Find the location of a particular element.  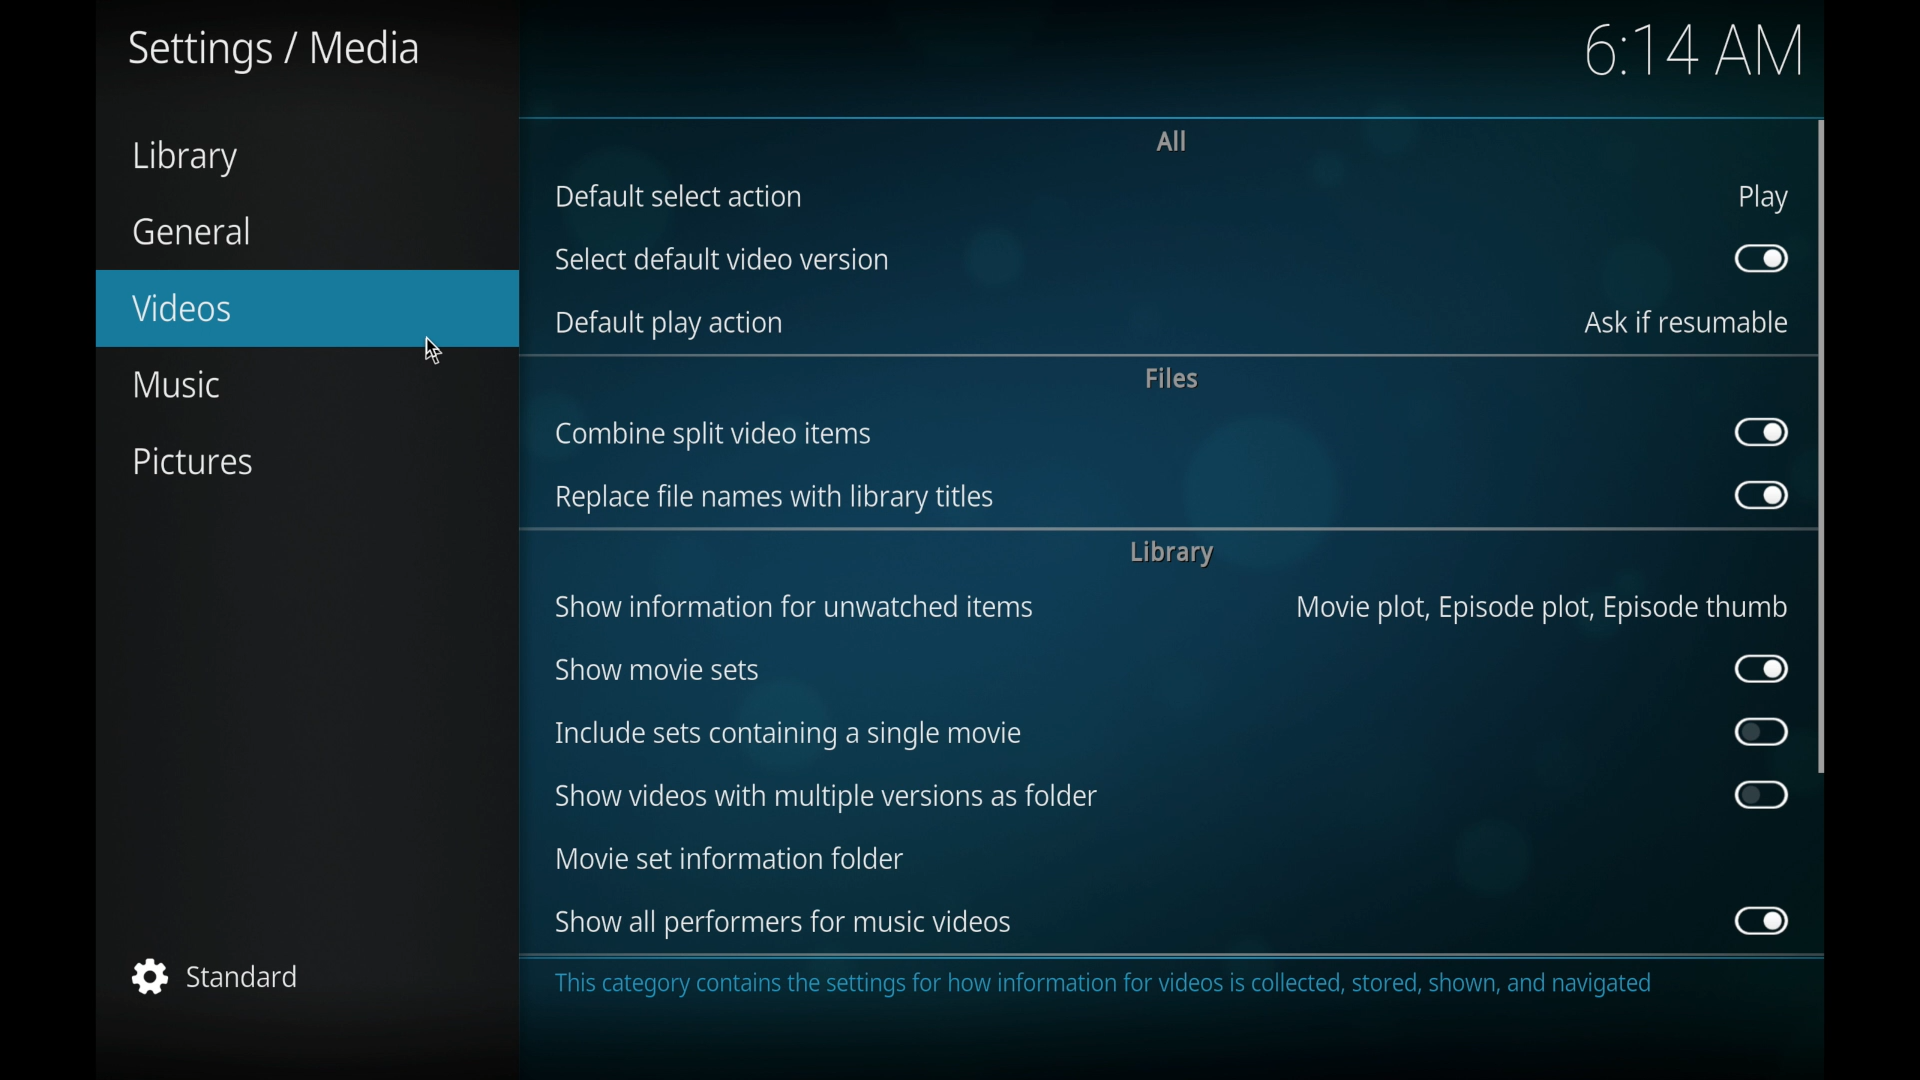

toggle button is located at coordinates (1760, 732).